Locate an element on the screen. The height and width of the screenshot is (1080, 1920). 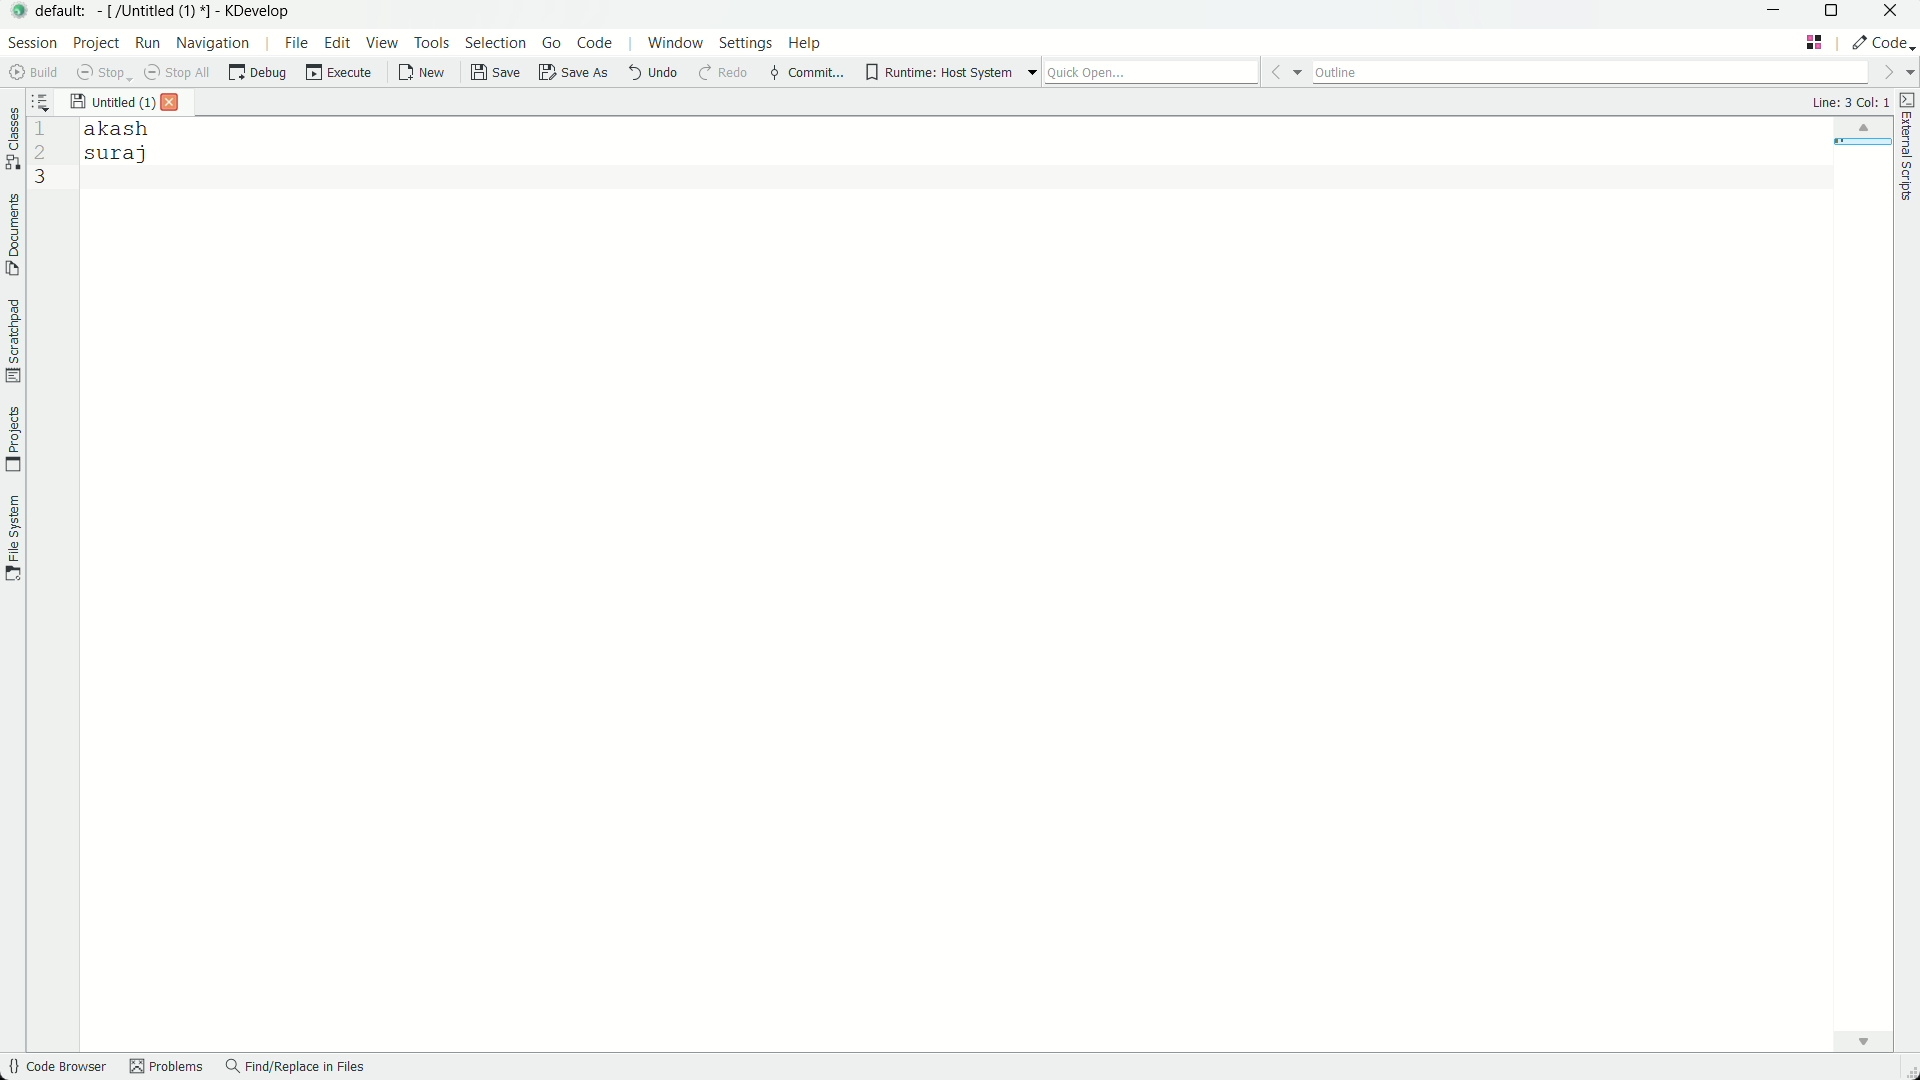
close file is located at coordinates (171, 103).